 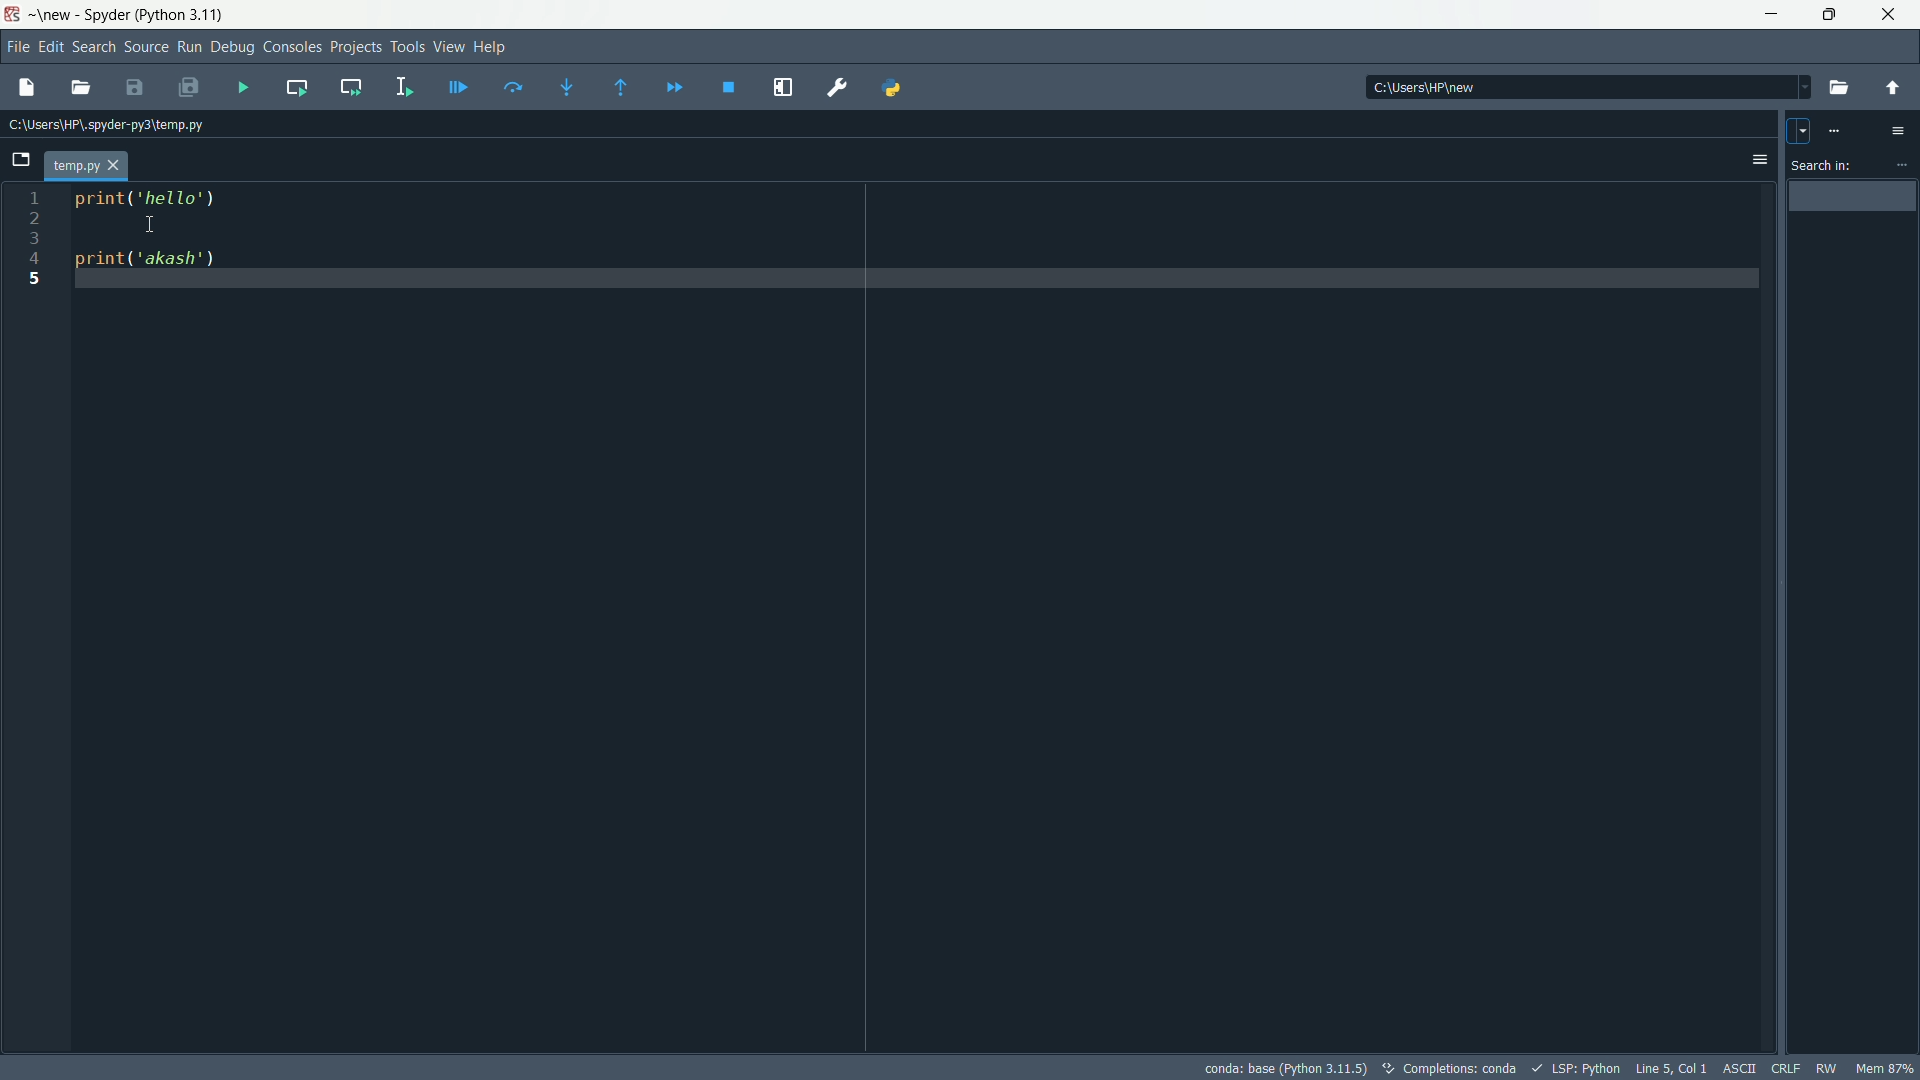 What do you see at coordinates (919, 616) in the screenshot?
I see `print("hello') print('akash')` at bounding box center [919, 616].